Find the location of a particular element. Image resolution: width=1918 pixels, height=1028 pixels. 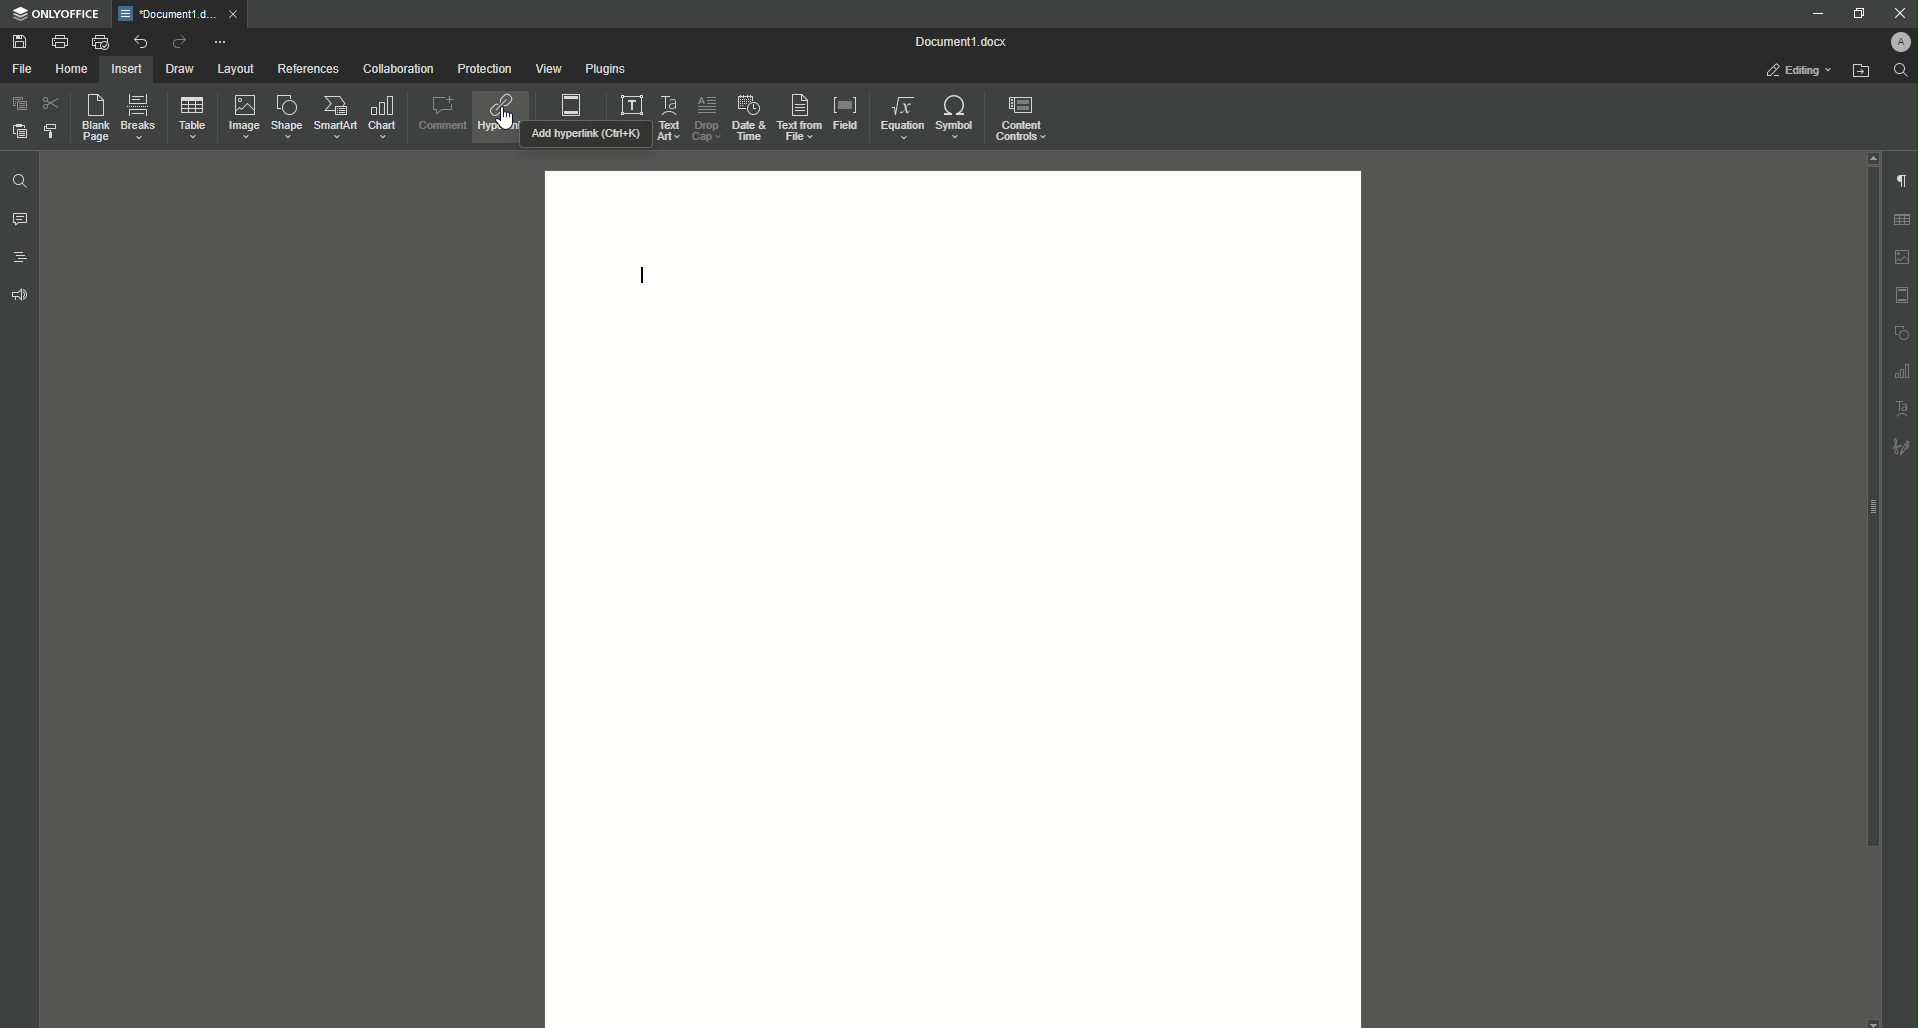

Print is located at coordinates (59, 40).